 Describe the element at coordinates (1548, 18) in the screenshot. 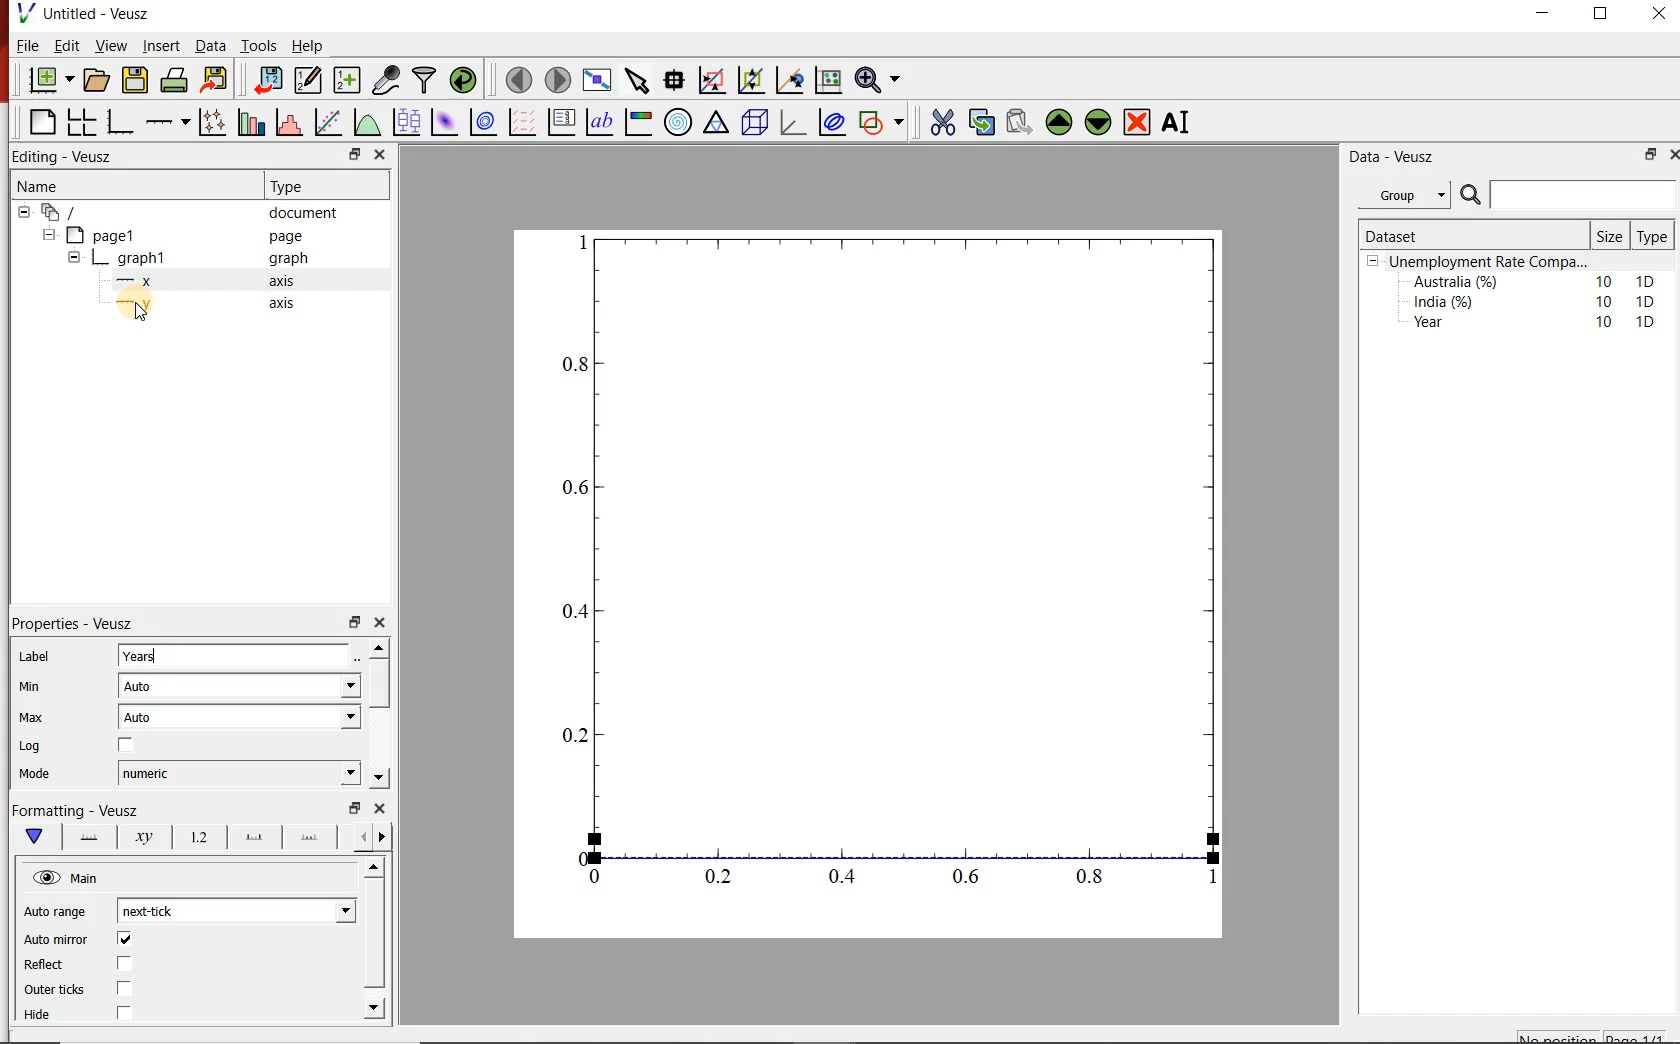

I see `minimise` at that location.